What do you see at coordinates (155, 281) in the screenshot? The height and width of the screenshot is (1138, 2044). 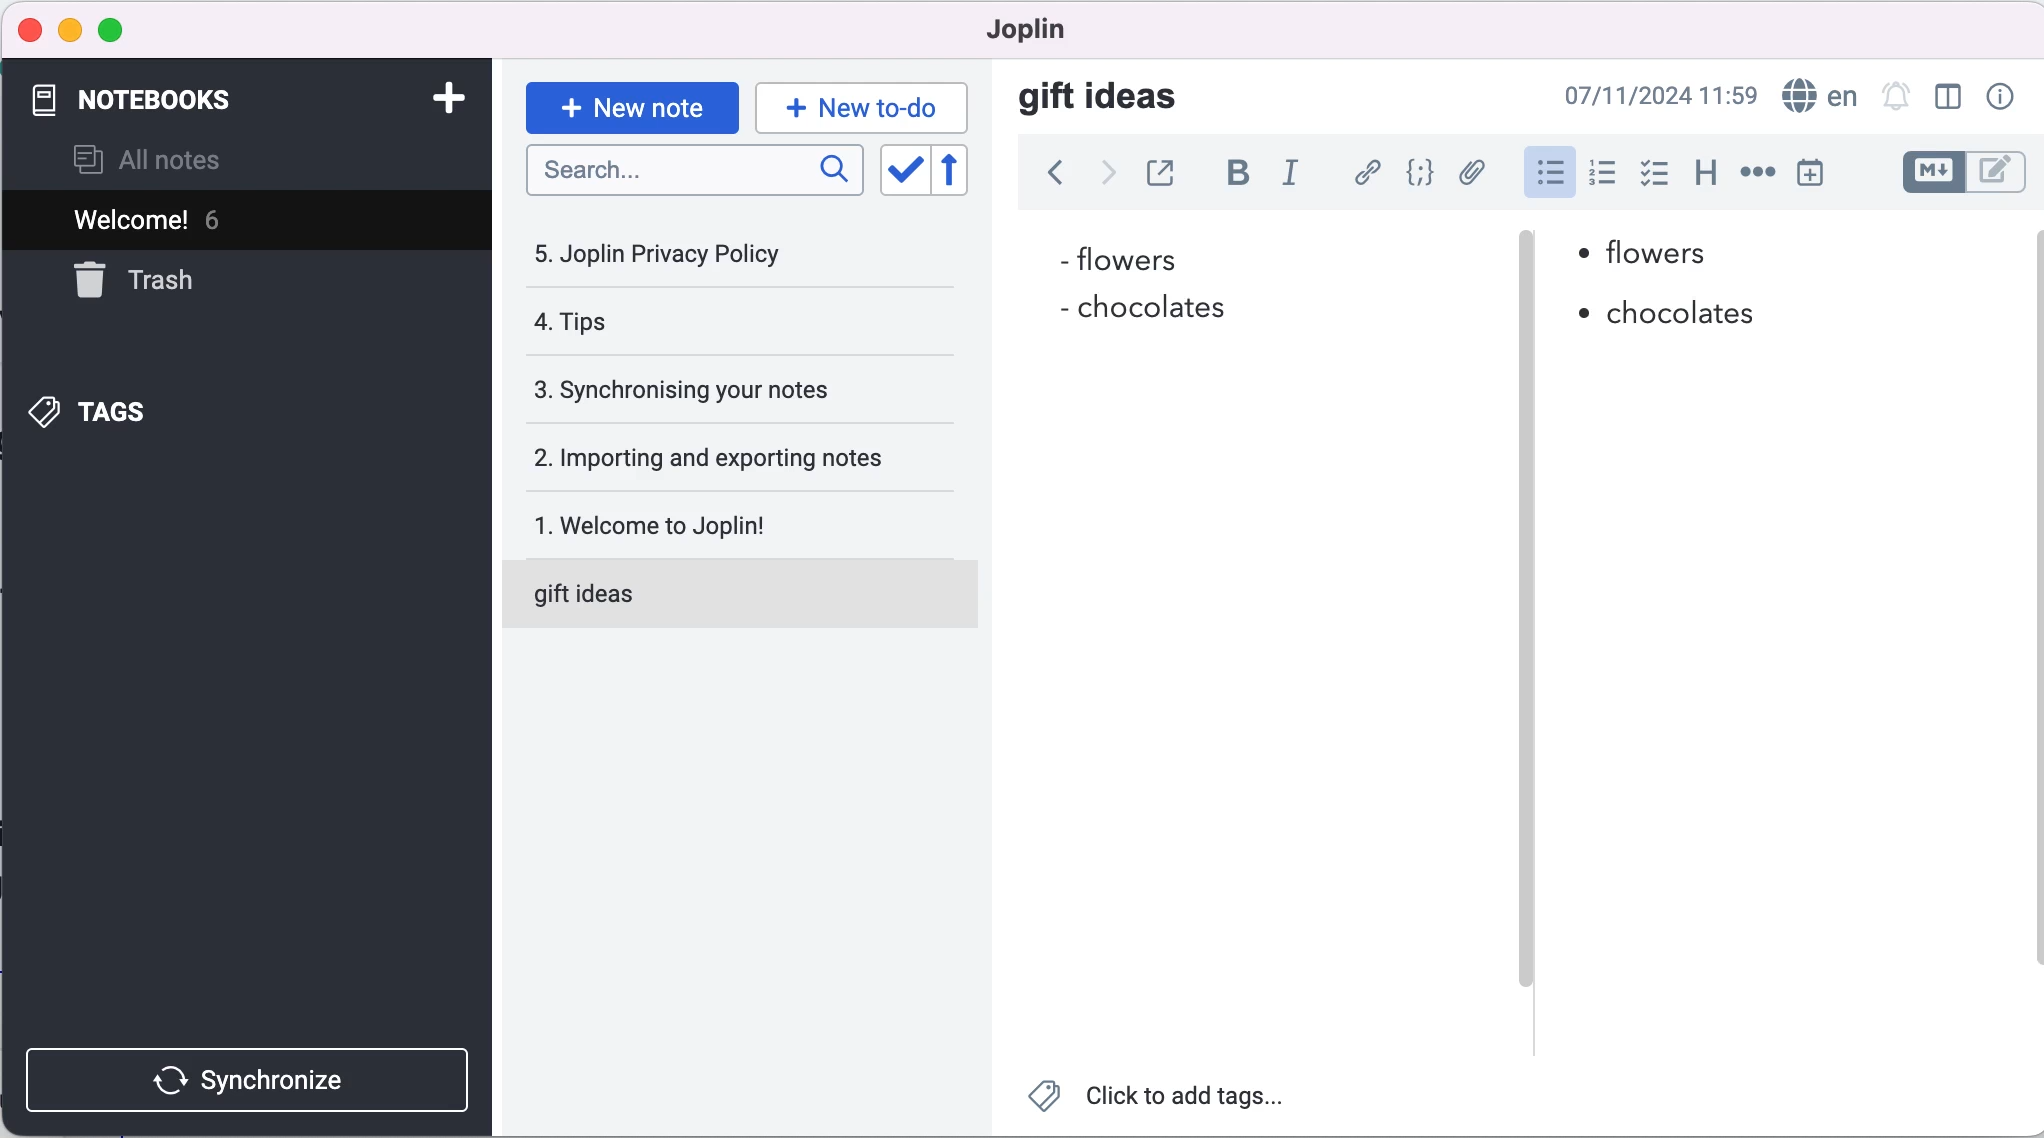 I see `trash` at bounding box center [155, 281].